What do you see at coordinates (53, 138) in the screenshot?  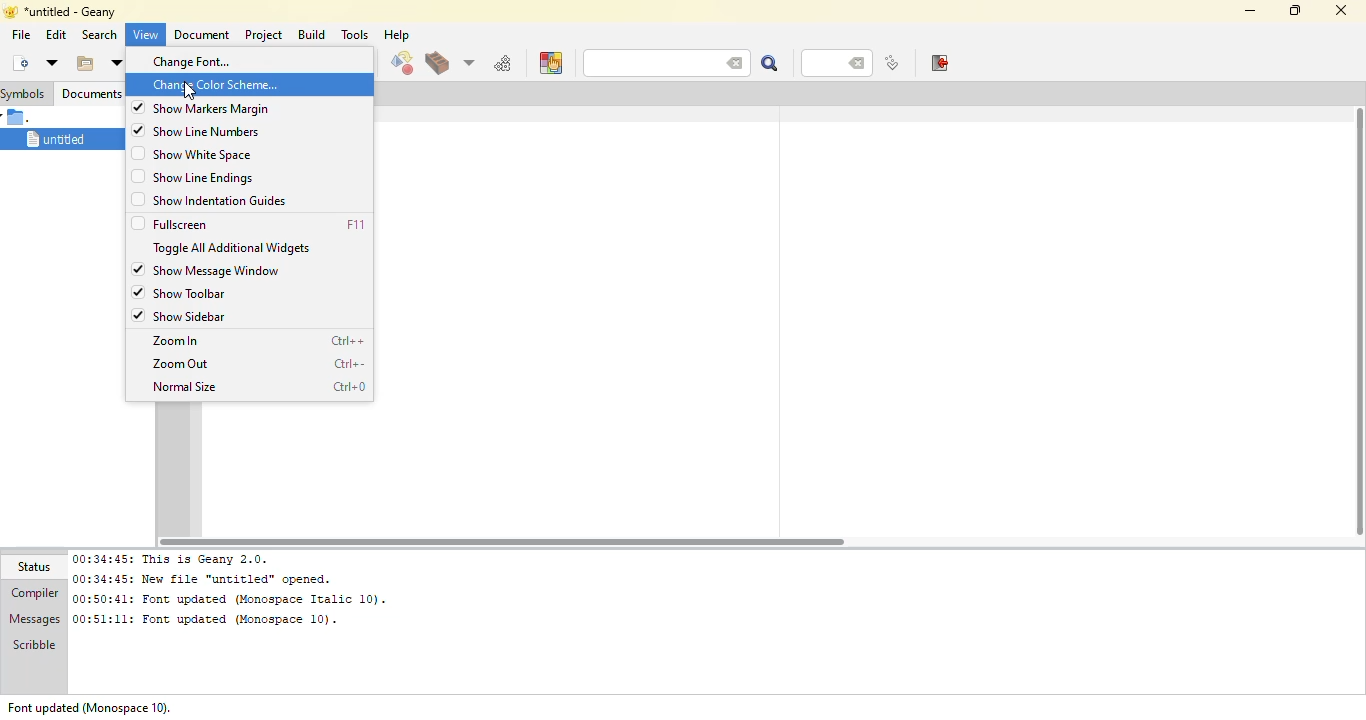 I see `untitled` at bounding box center [53, 138].